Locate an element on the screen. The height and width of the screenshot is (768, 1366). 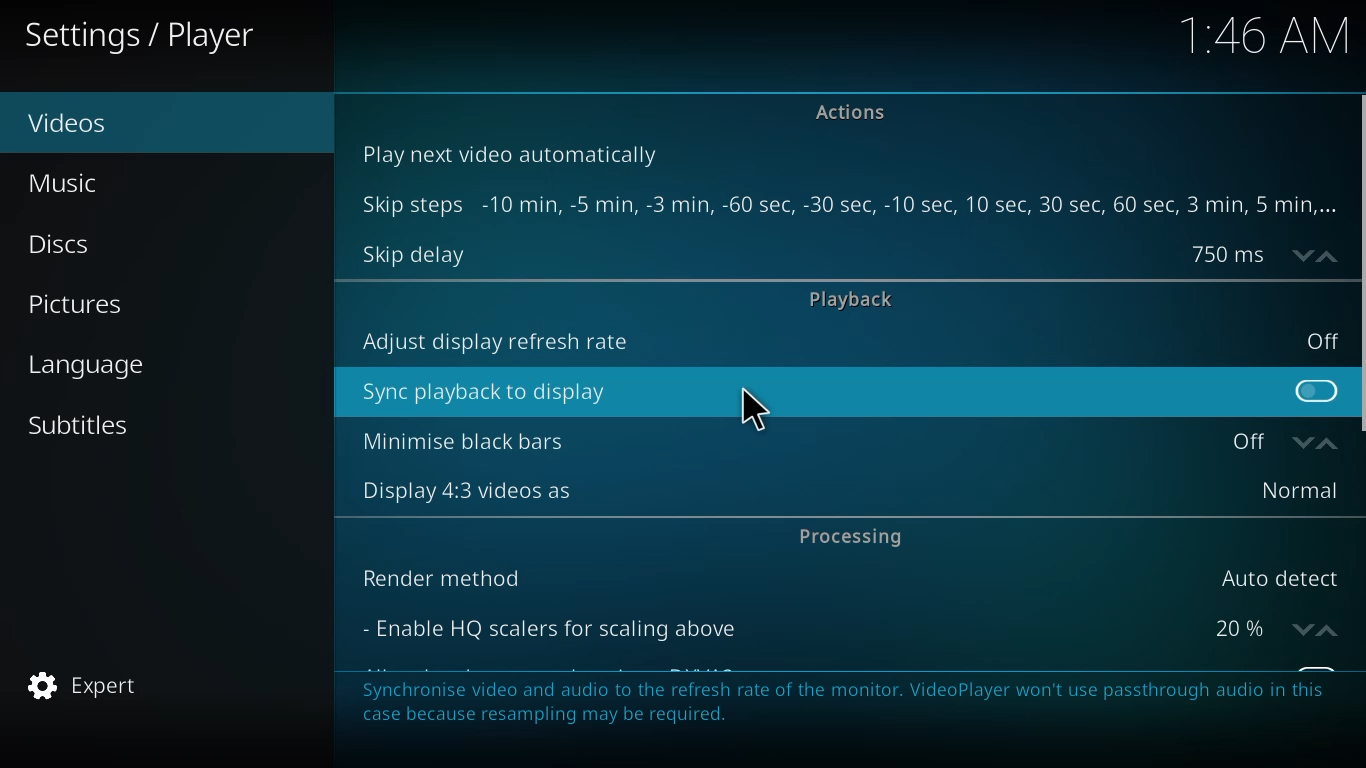
steps is located at coordinates (916, 204).